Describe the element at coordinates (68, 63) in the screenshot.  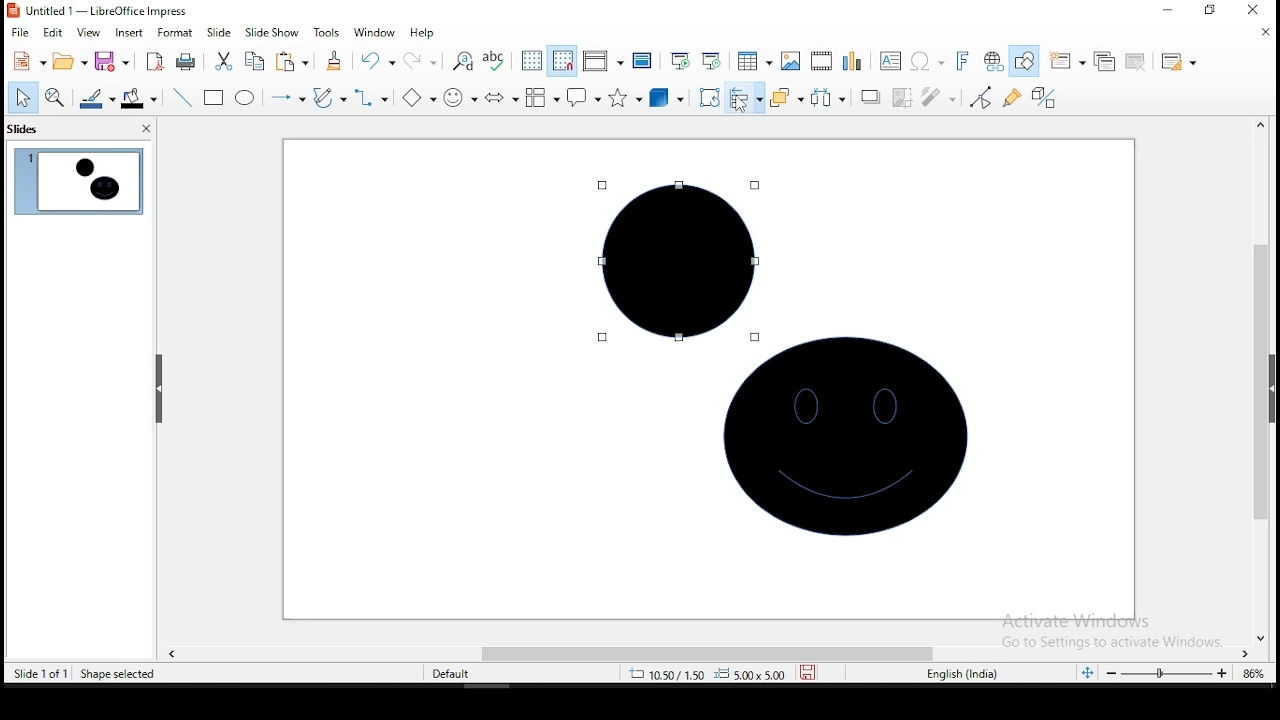
I see `open` at that location.